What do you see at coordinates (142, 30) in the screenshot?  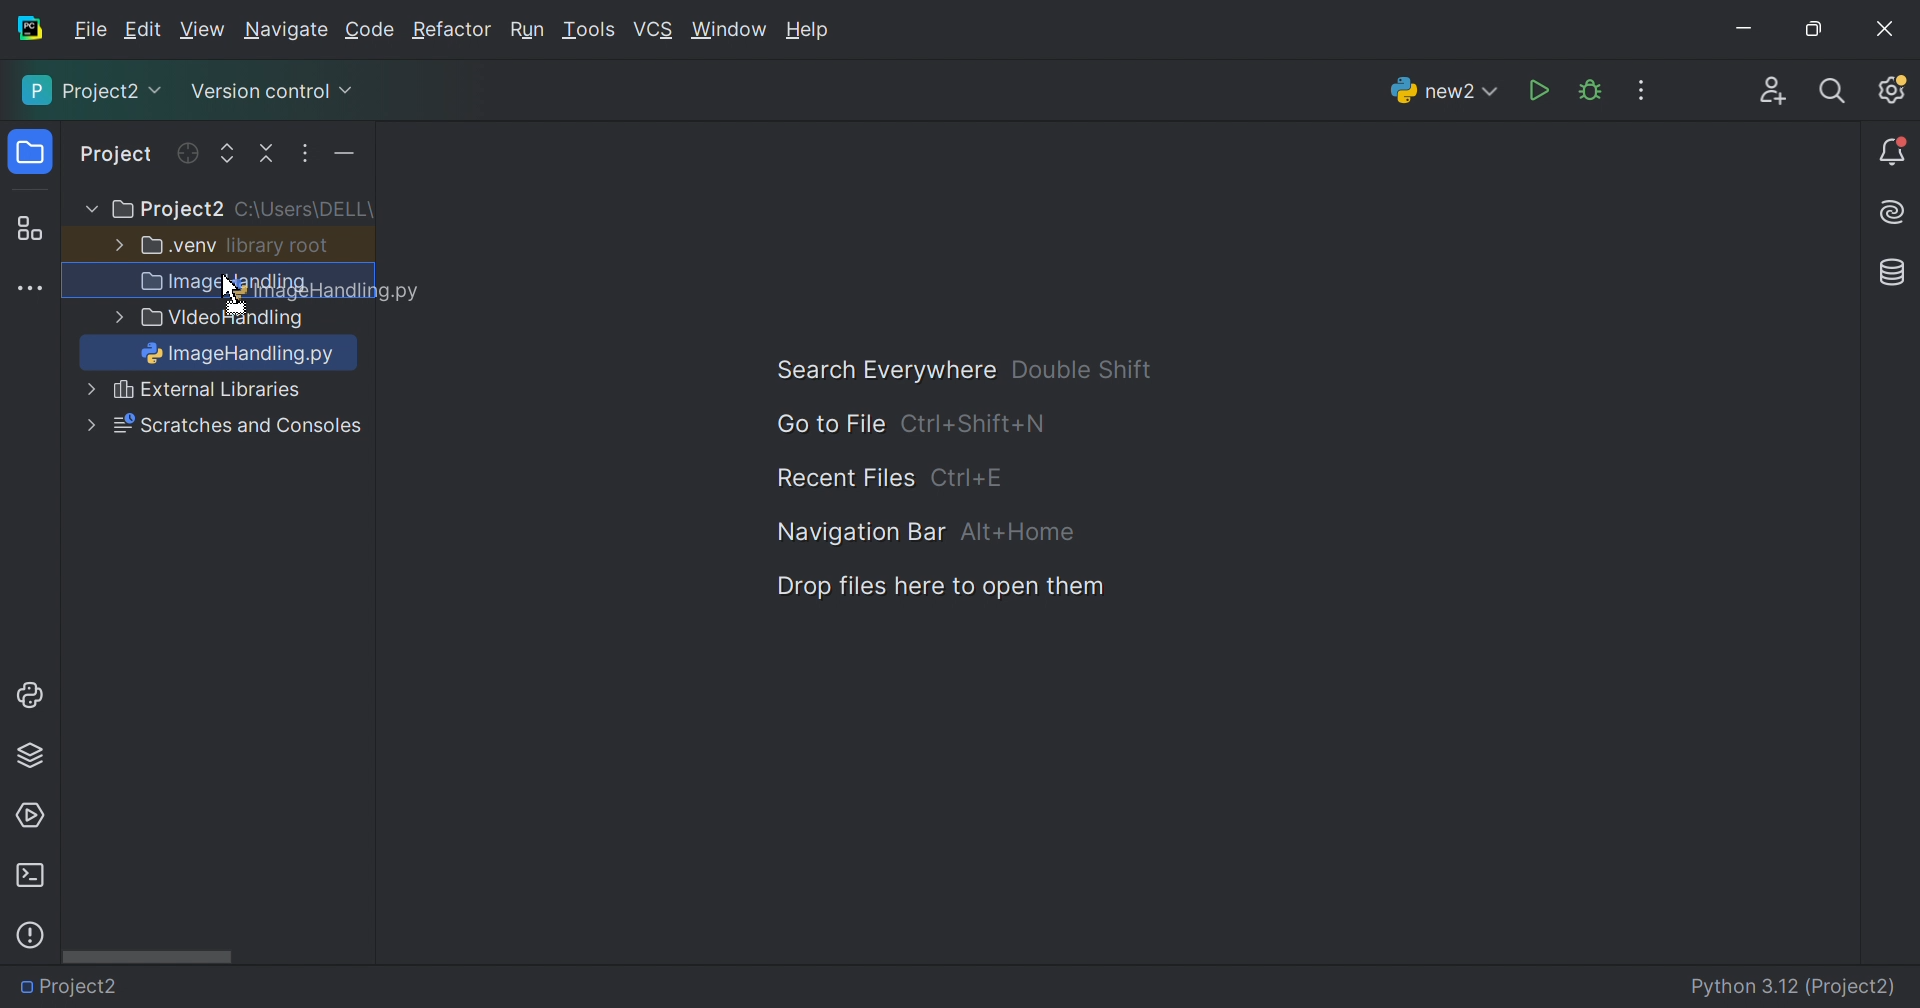 I see `Edit` at bounding box center [142, 30].